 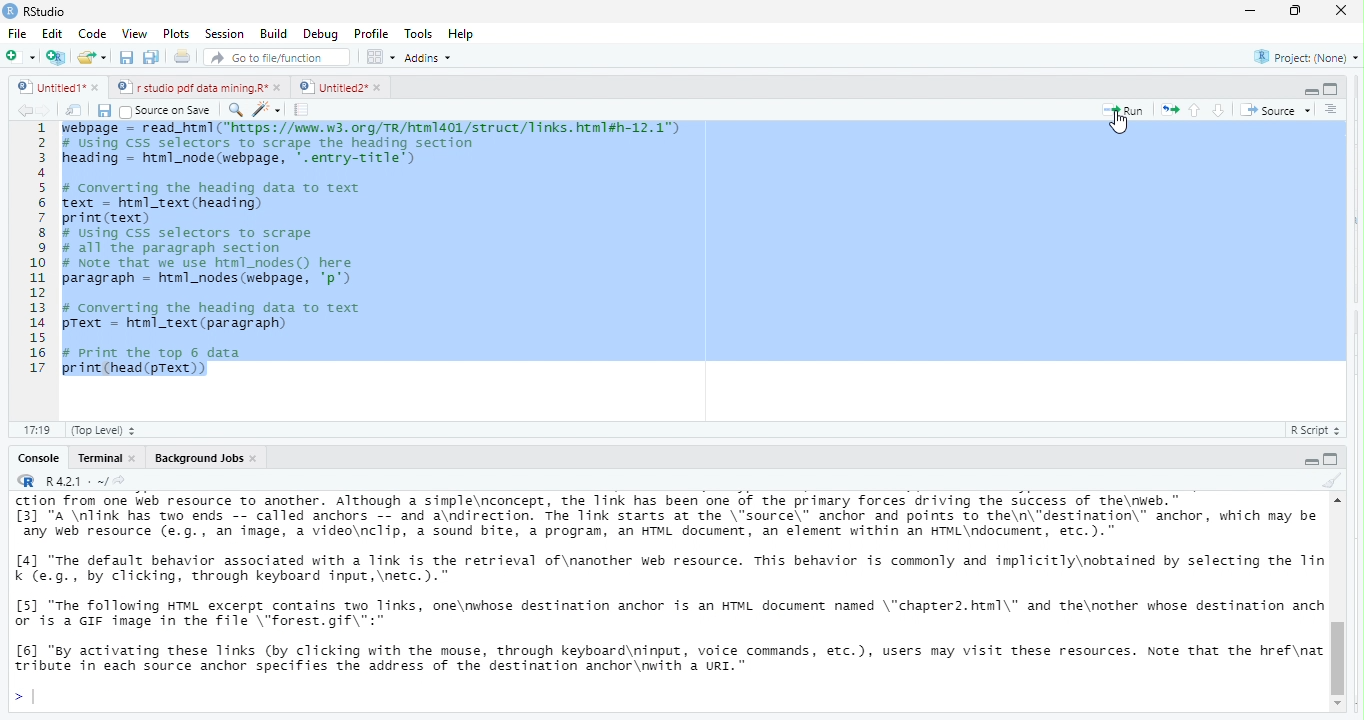 What do you see at coordinates (274, 34) in the screenshot?
I see `Build` at bounding box center [274, 34].